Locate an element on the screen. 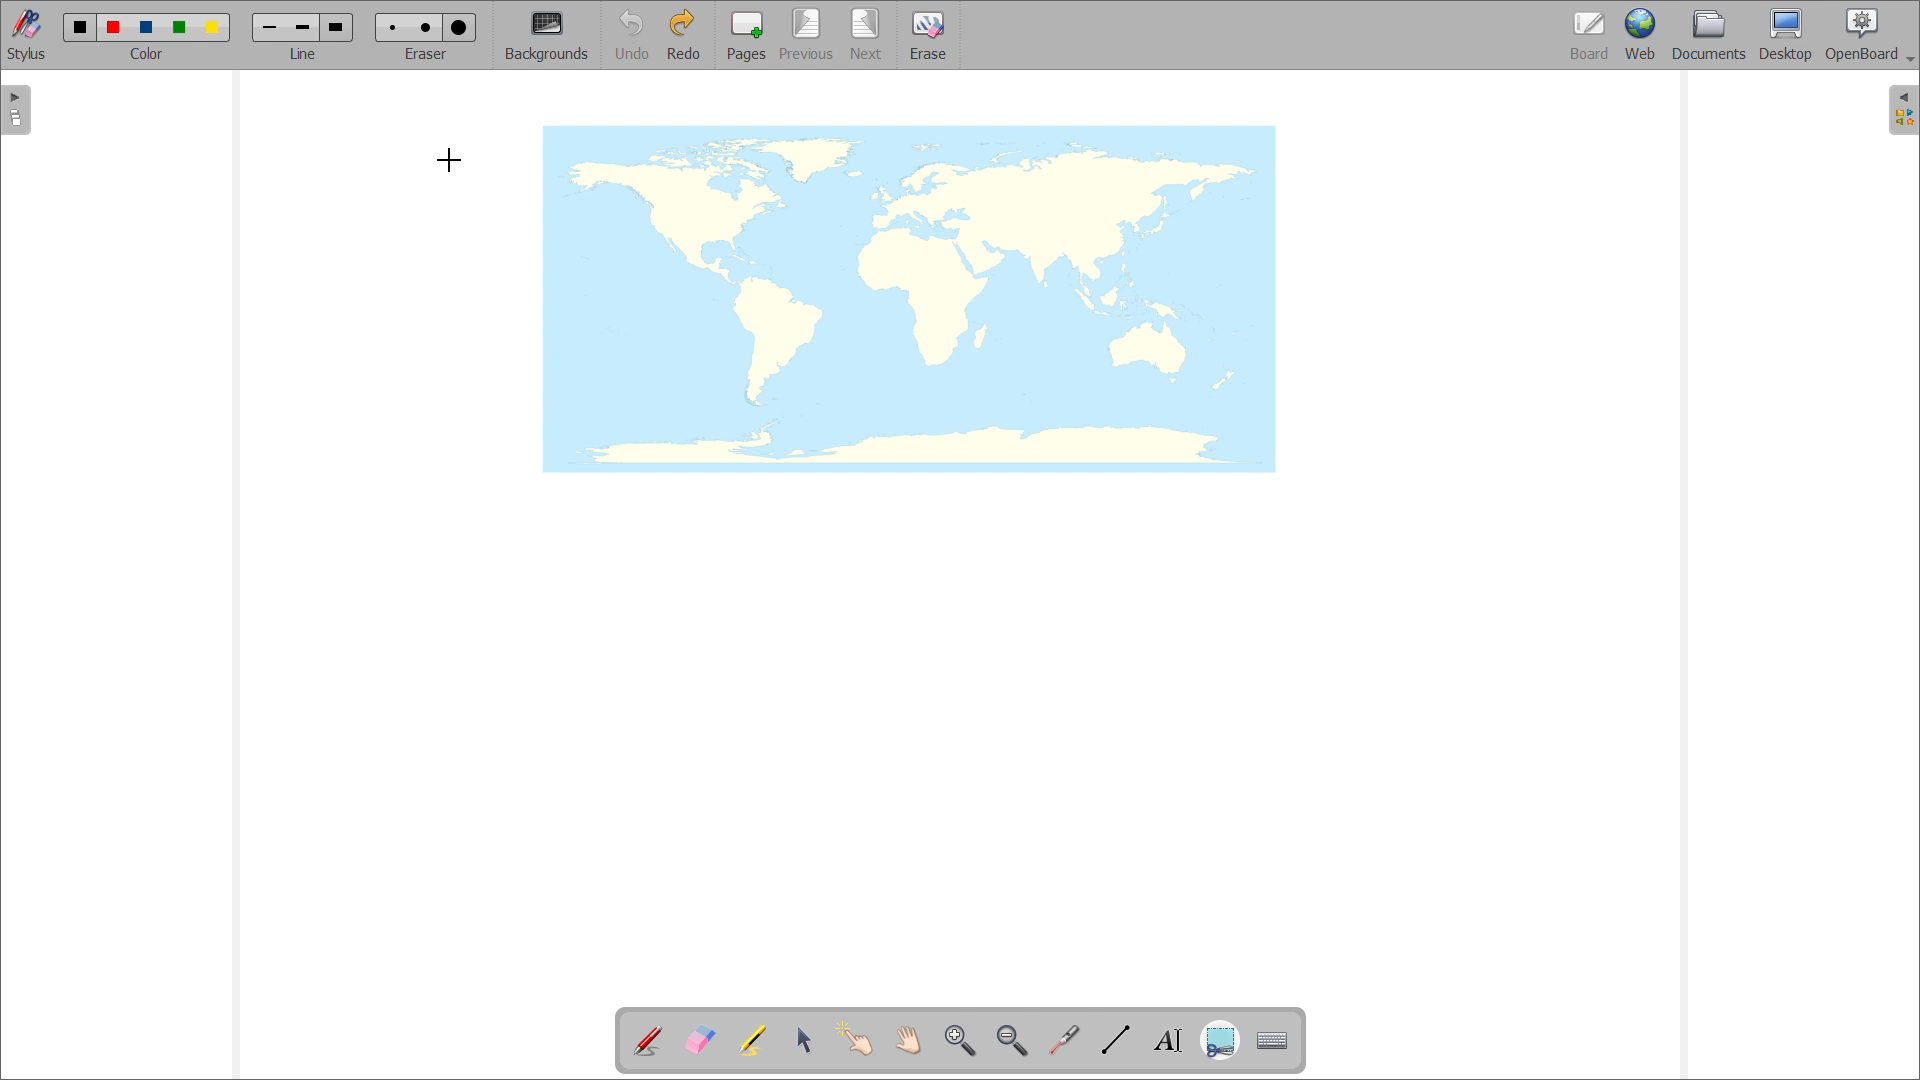 Image resolution: width=1920 pixels, height=1080 pixels. small is located at coordinates (270, 27).